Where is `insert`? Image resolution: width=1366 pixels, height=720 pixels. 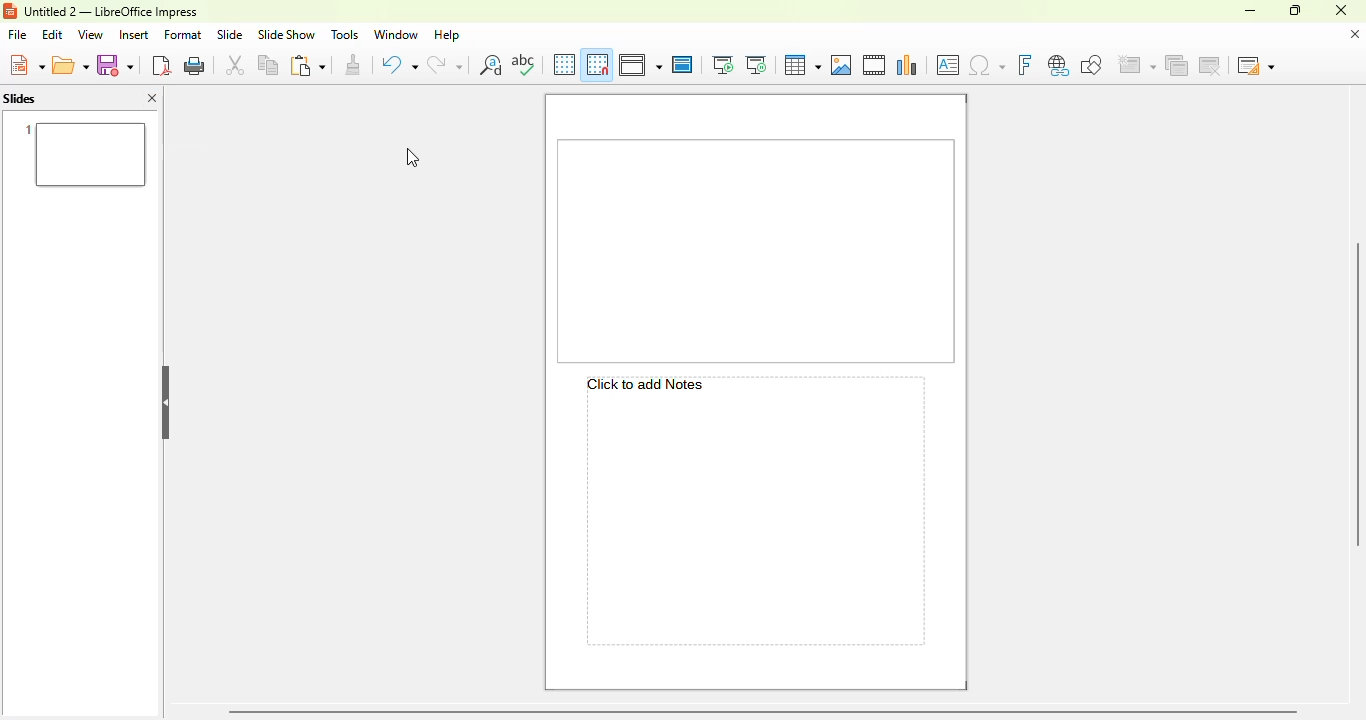 insert is located at coordinates (134, 35).